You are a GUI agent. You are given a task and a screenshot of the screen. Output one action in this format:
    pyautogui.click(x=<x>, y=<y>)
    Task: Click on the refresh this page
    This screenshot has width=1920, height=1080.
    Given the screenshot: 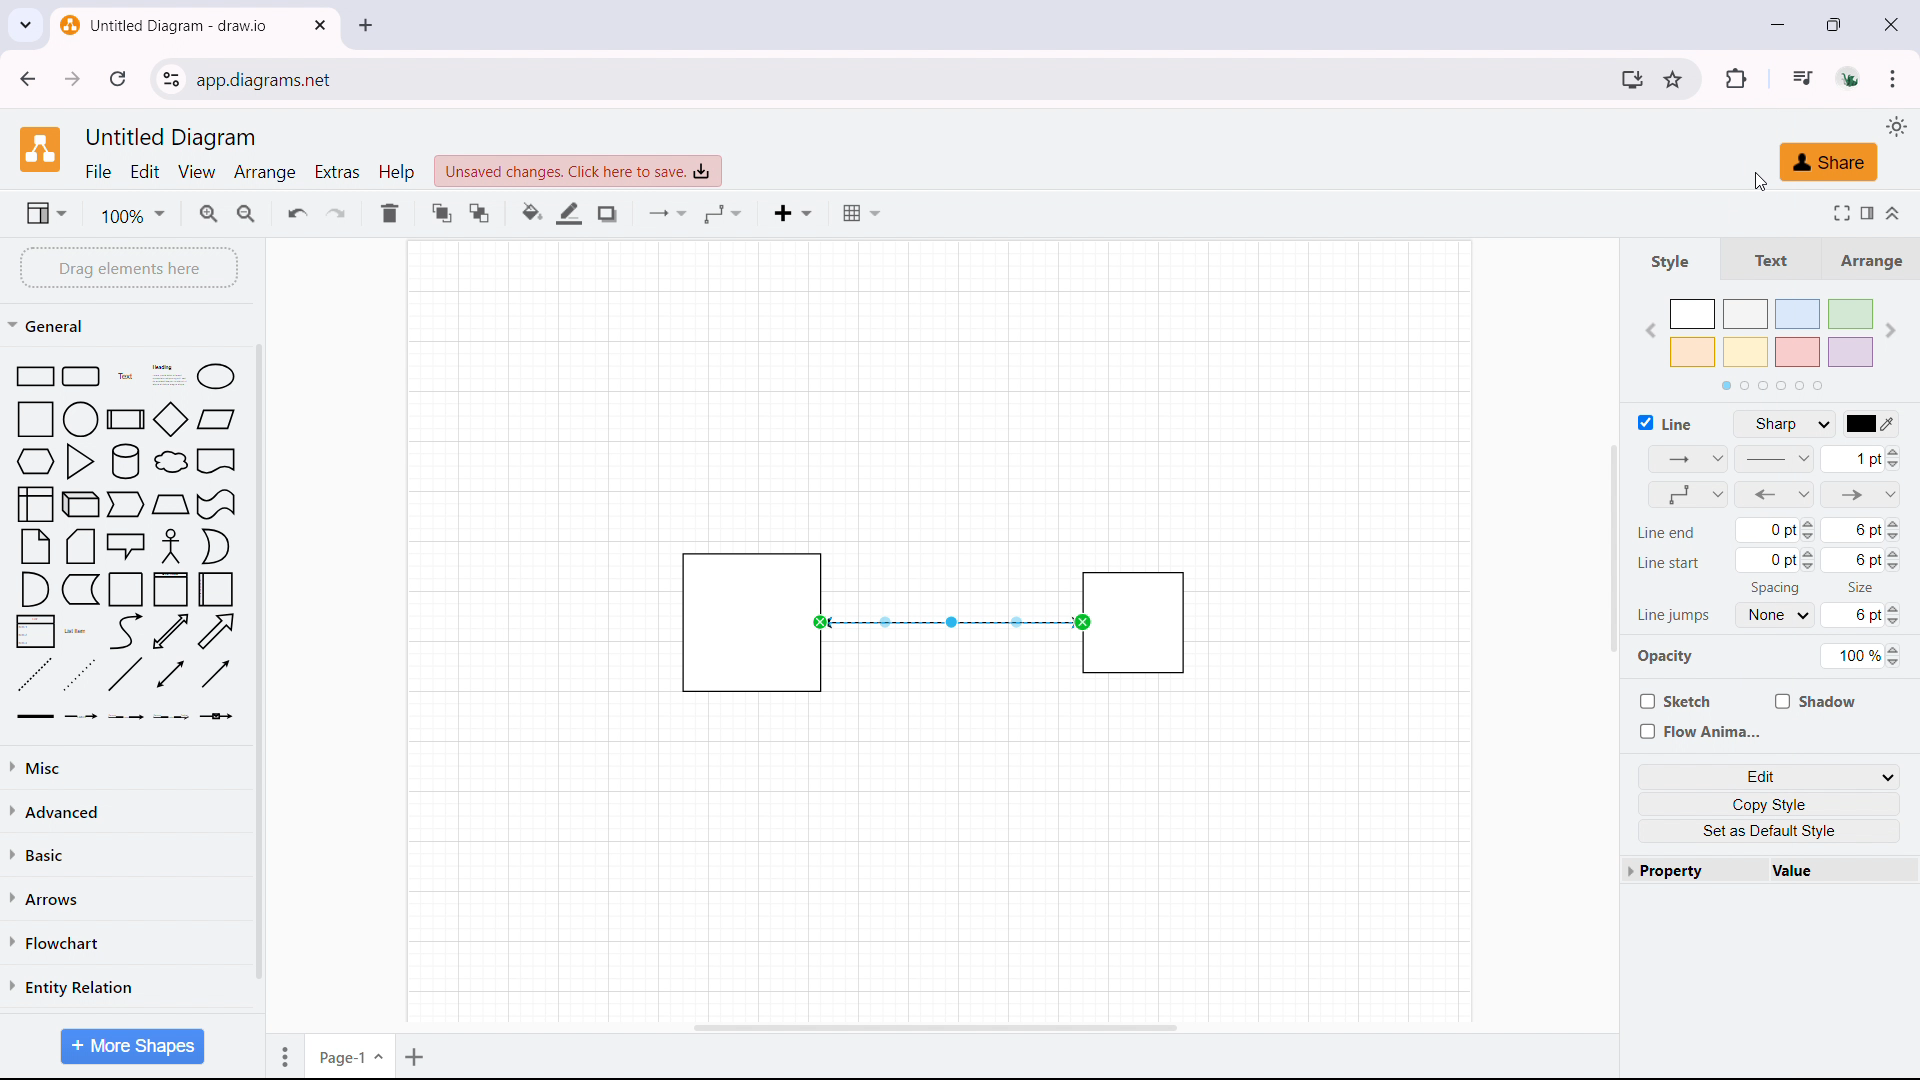 What is the action you would take?
    pyautogui.click(x=119, y=78)
    